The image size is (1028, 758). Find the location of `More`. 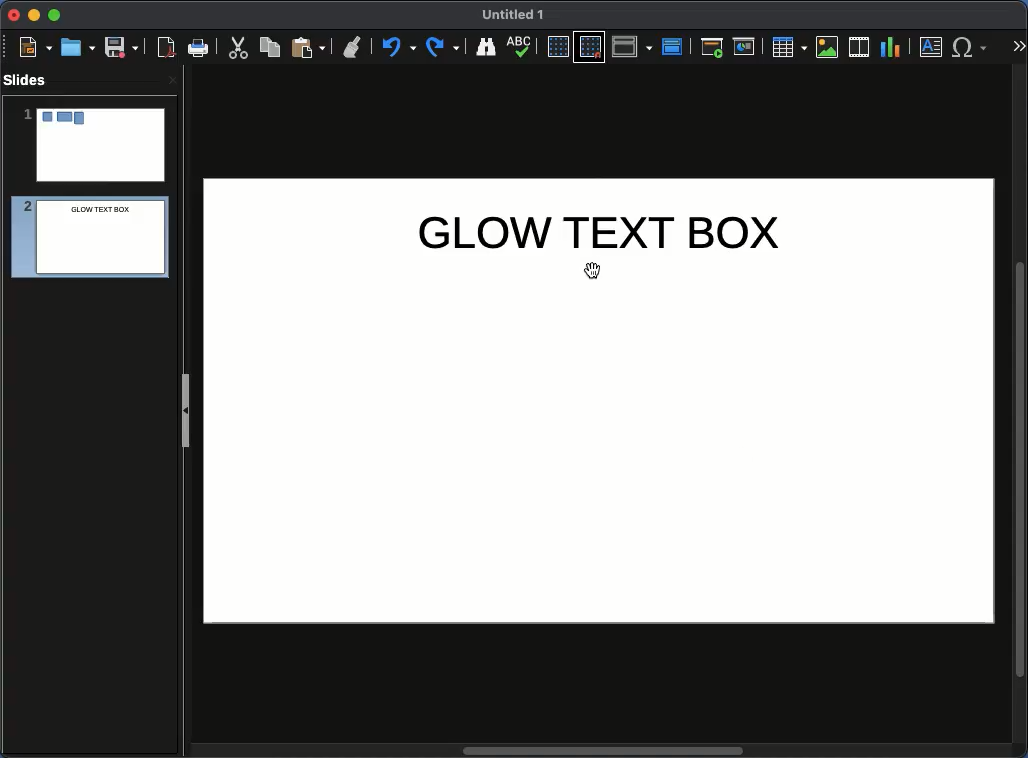

More is located at coordinates (1018, 48).